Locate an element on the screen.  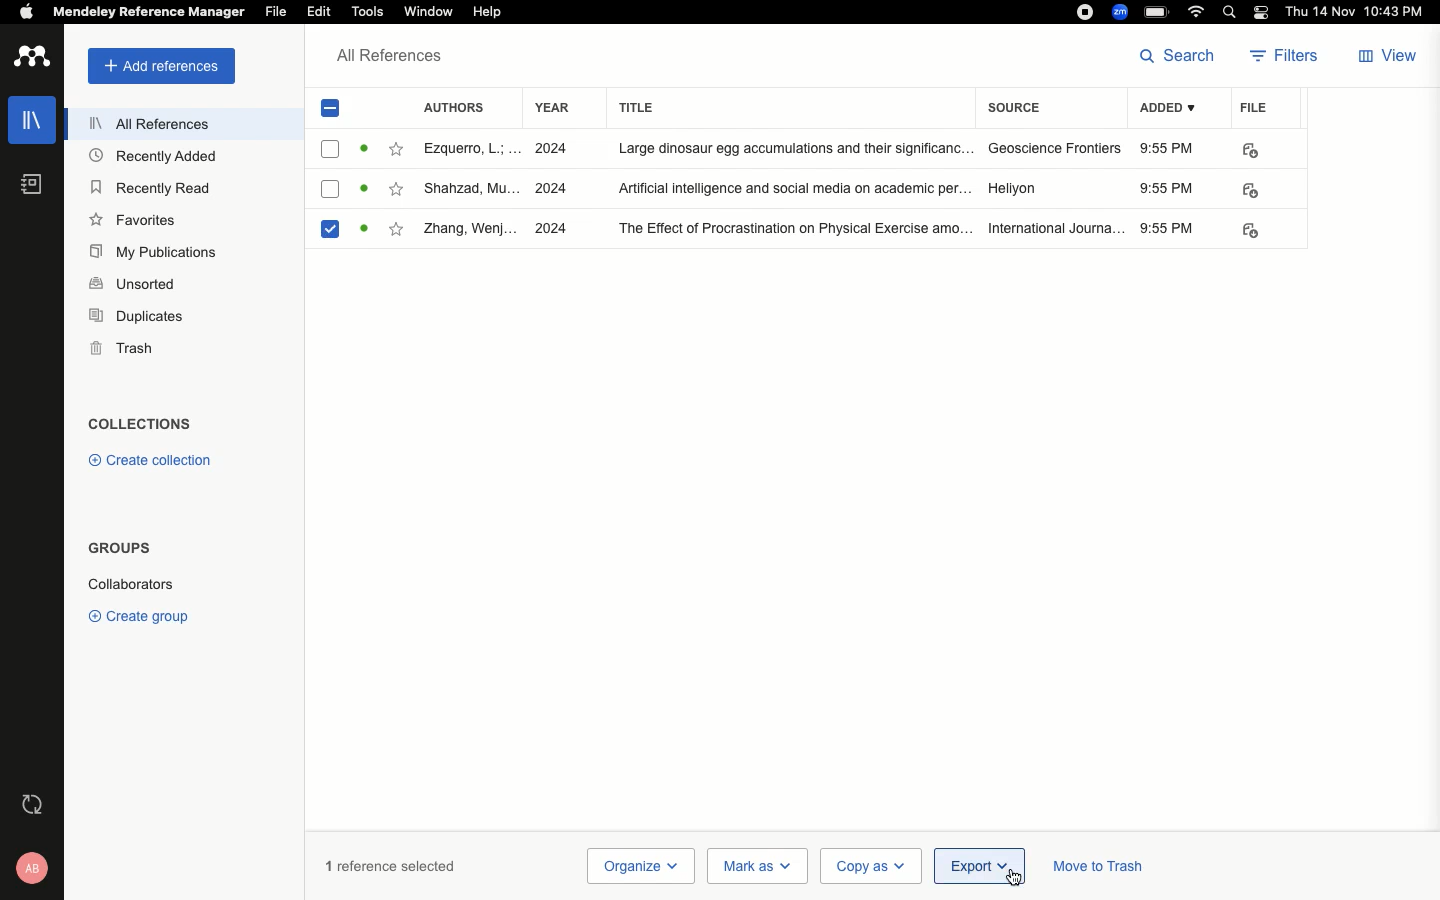
Geoscience frontiers is located at coordinates (1055, 149).